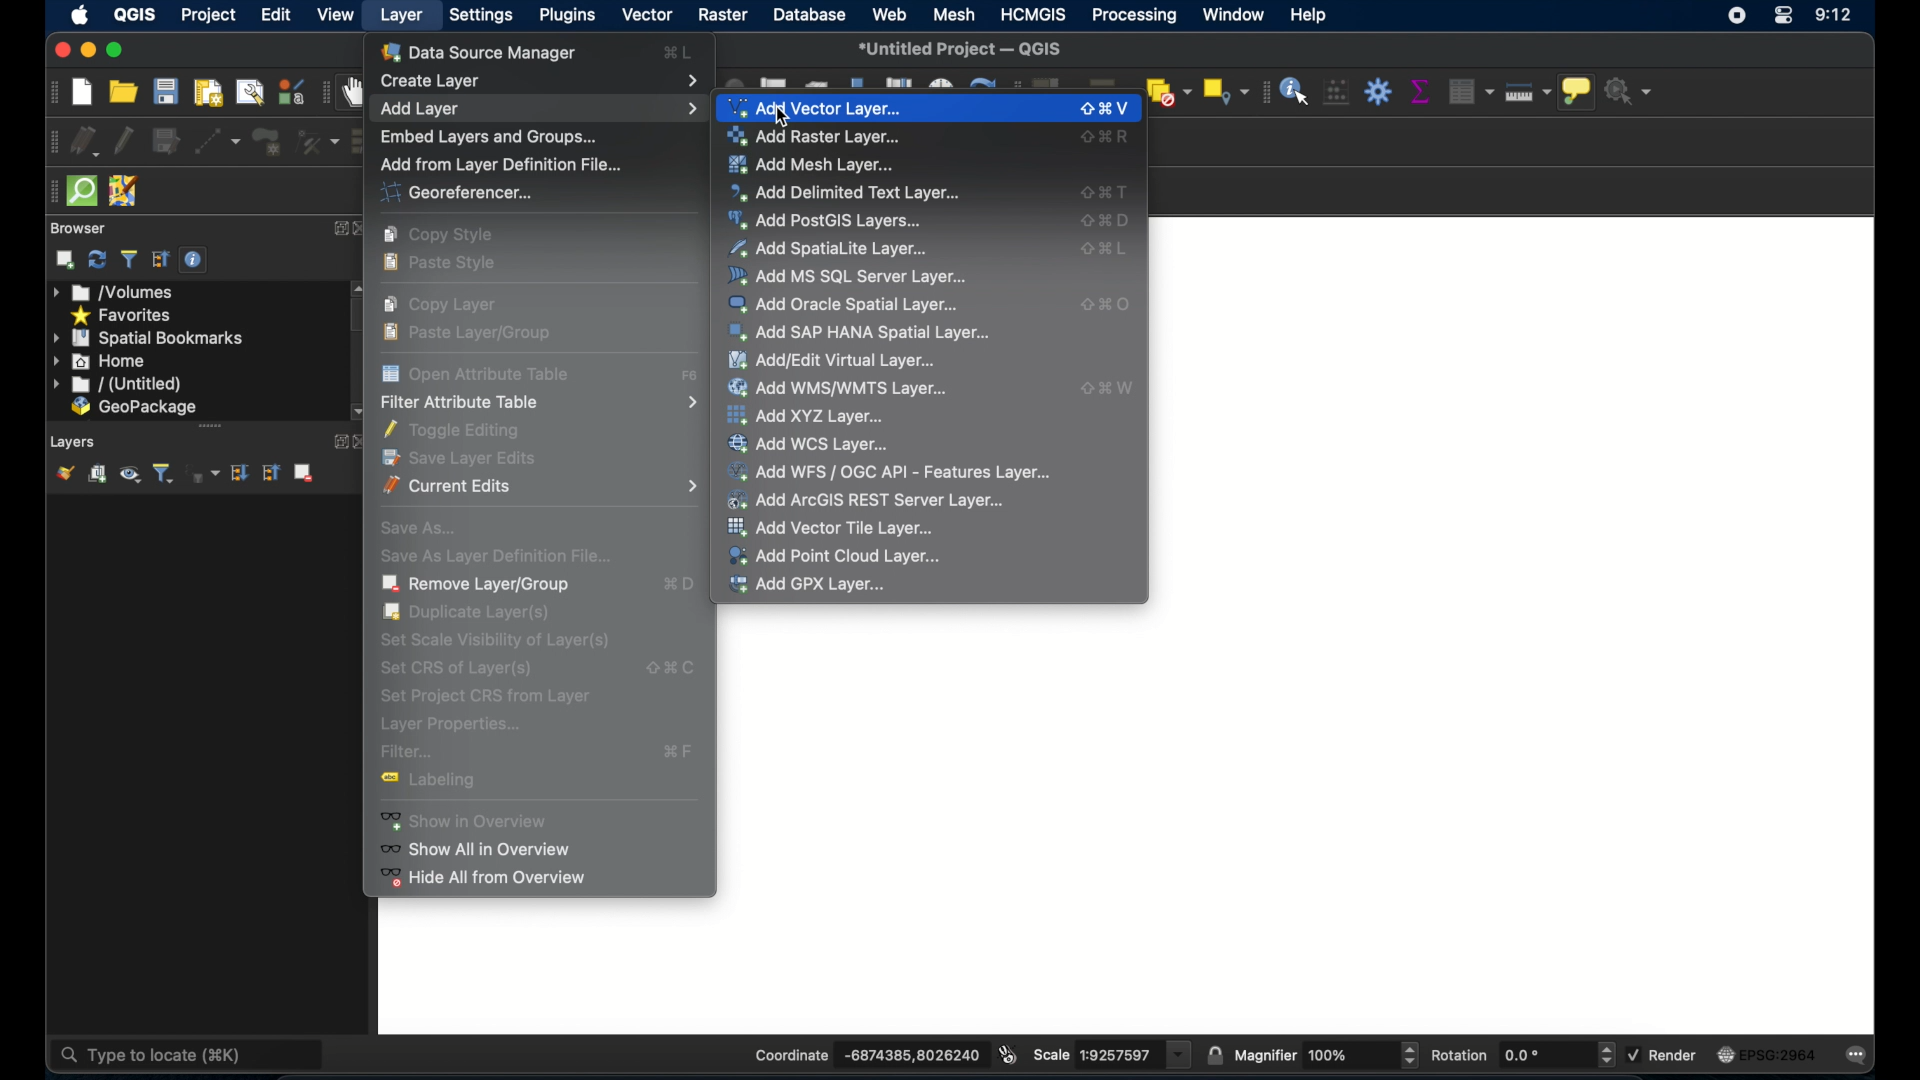 This screenshot has width=1920, height=1080. I want to click on vertex tool, so click(315, 142).